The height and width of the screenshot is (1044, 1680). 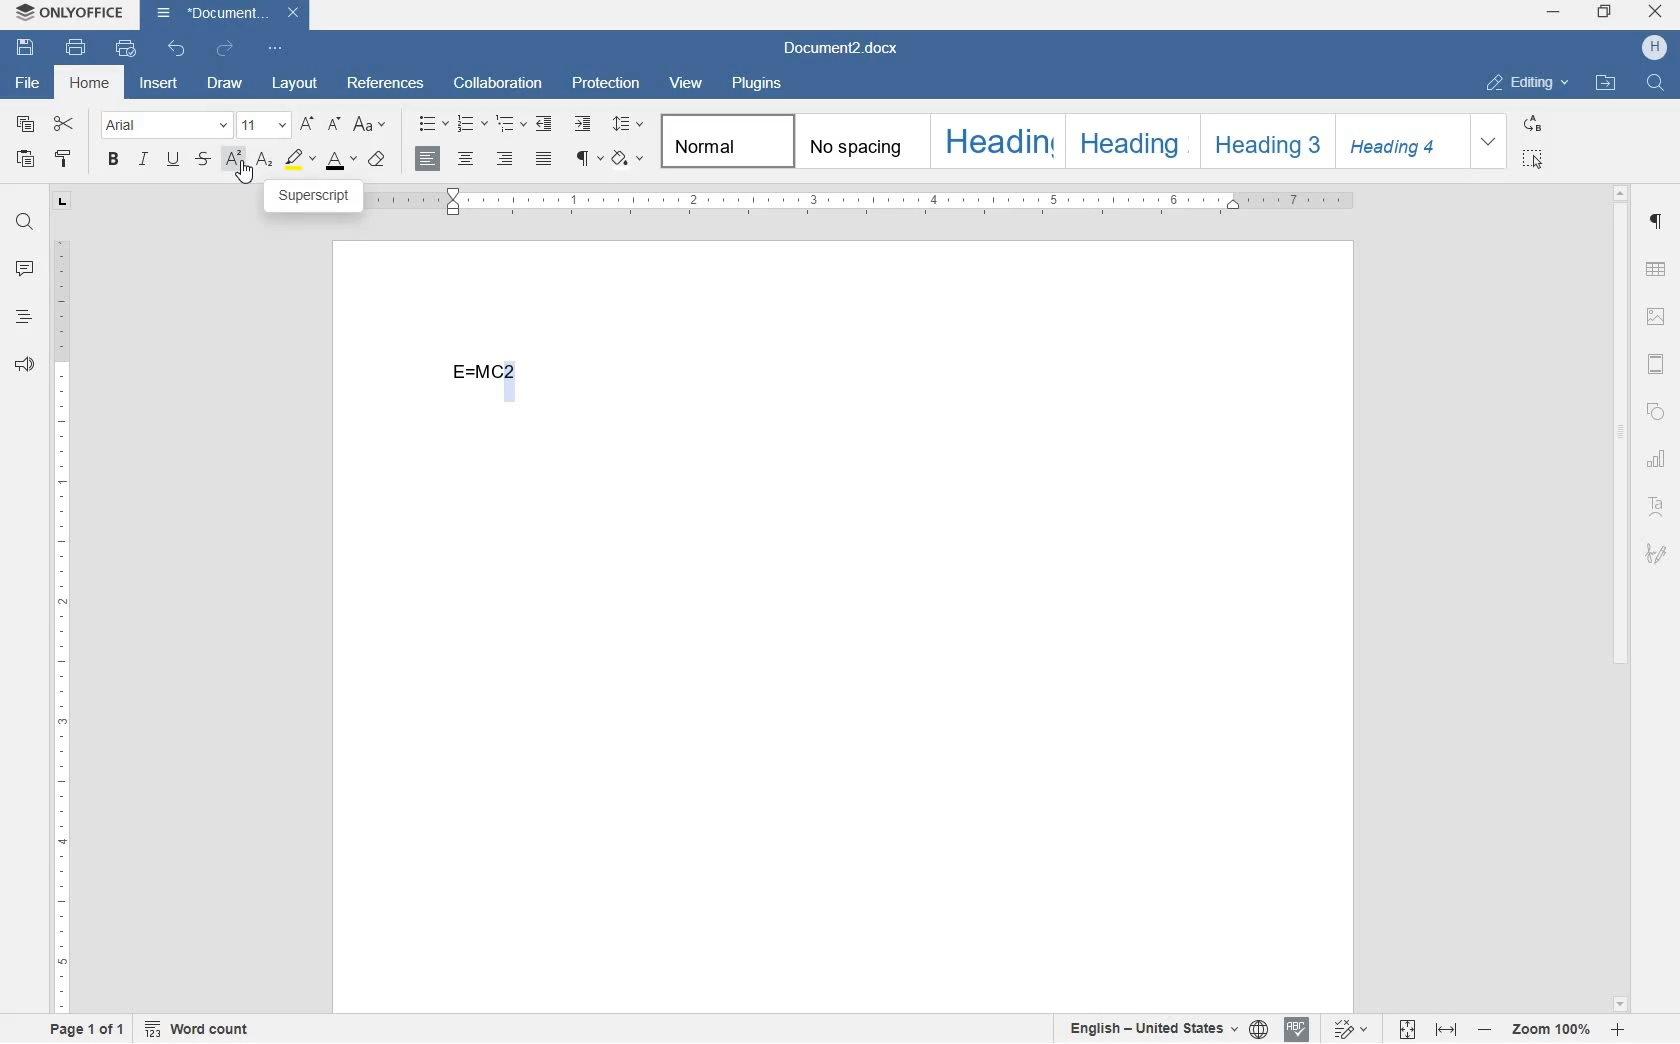 I want to click on italic, so click(x=143, y=160).